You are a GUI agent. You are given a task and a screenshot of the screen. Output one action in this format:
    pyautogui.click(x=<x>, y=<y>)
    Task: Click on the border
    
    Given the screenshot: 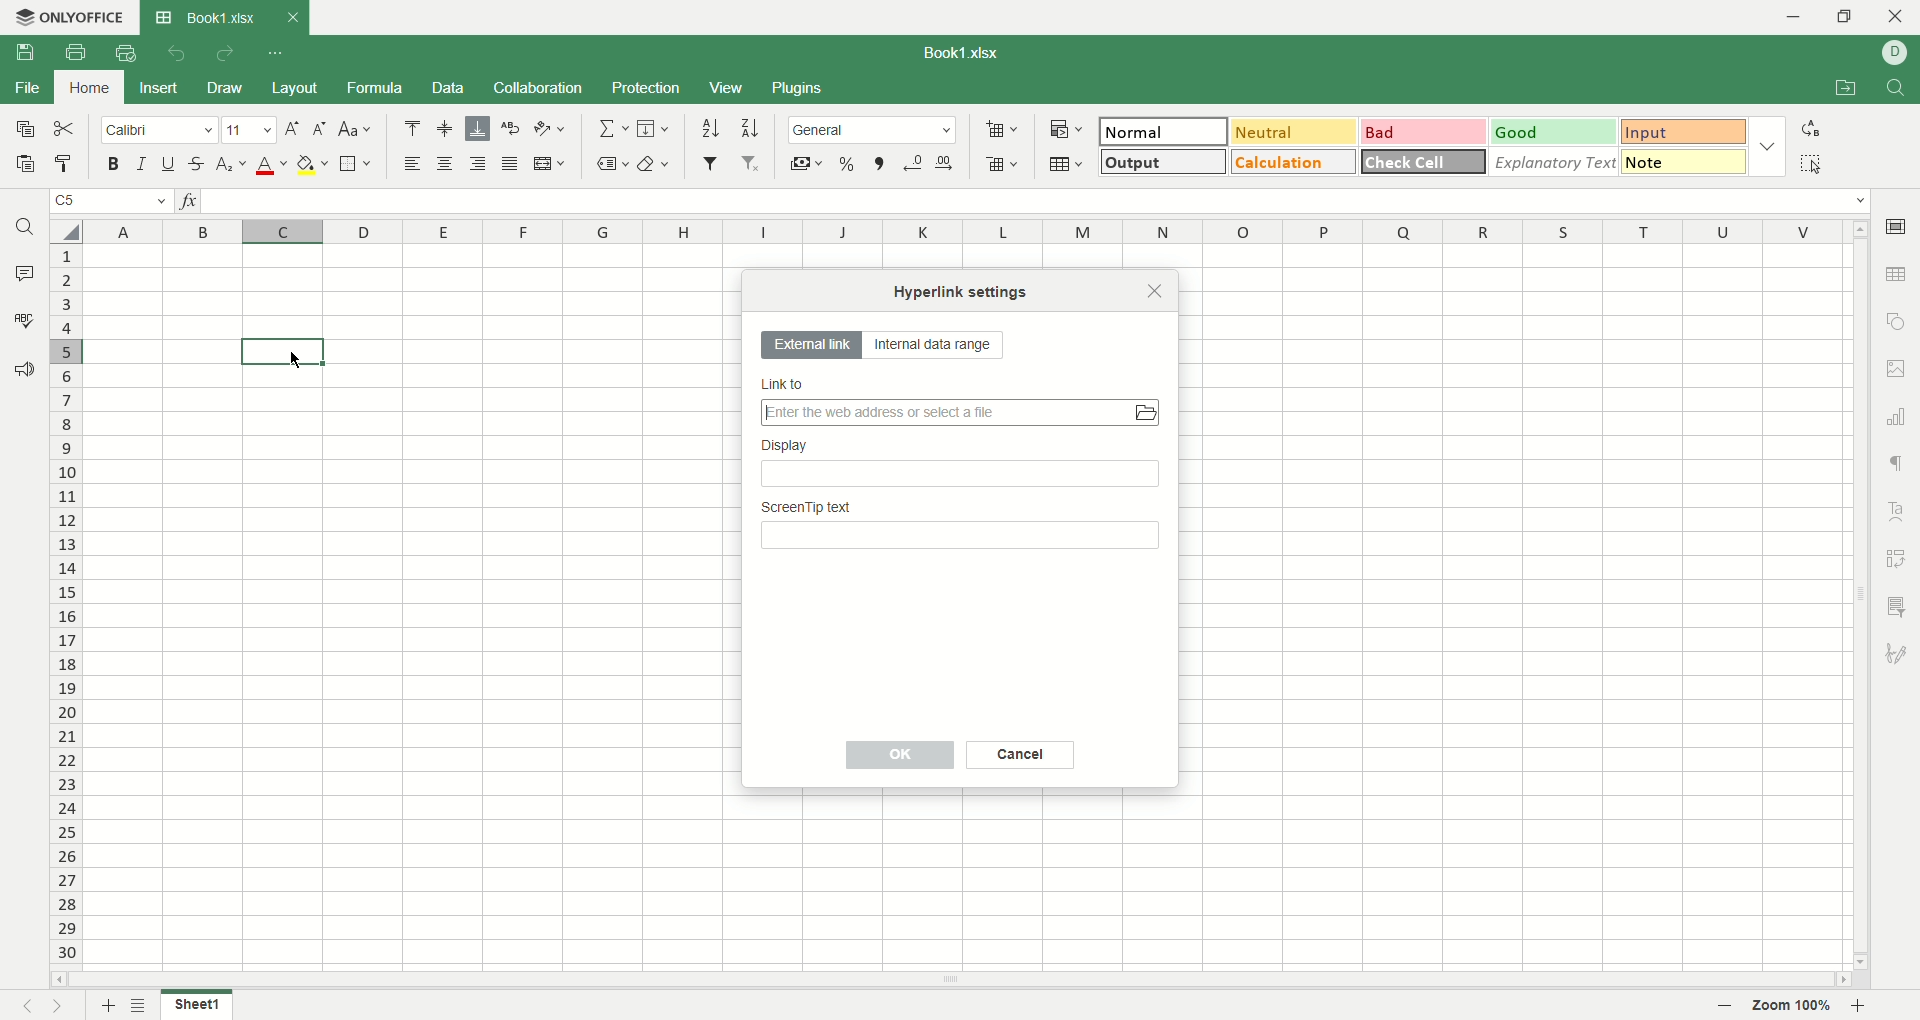 What is the action you would take?
    pyautogui.click(x=356, y=165)
    